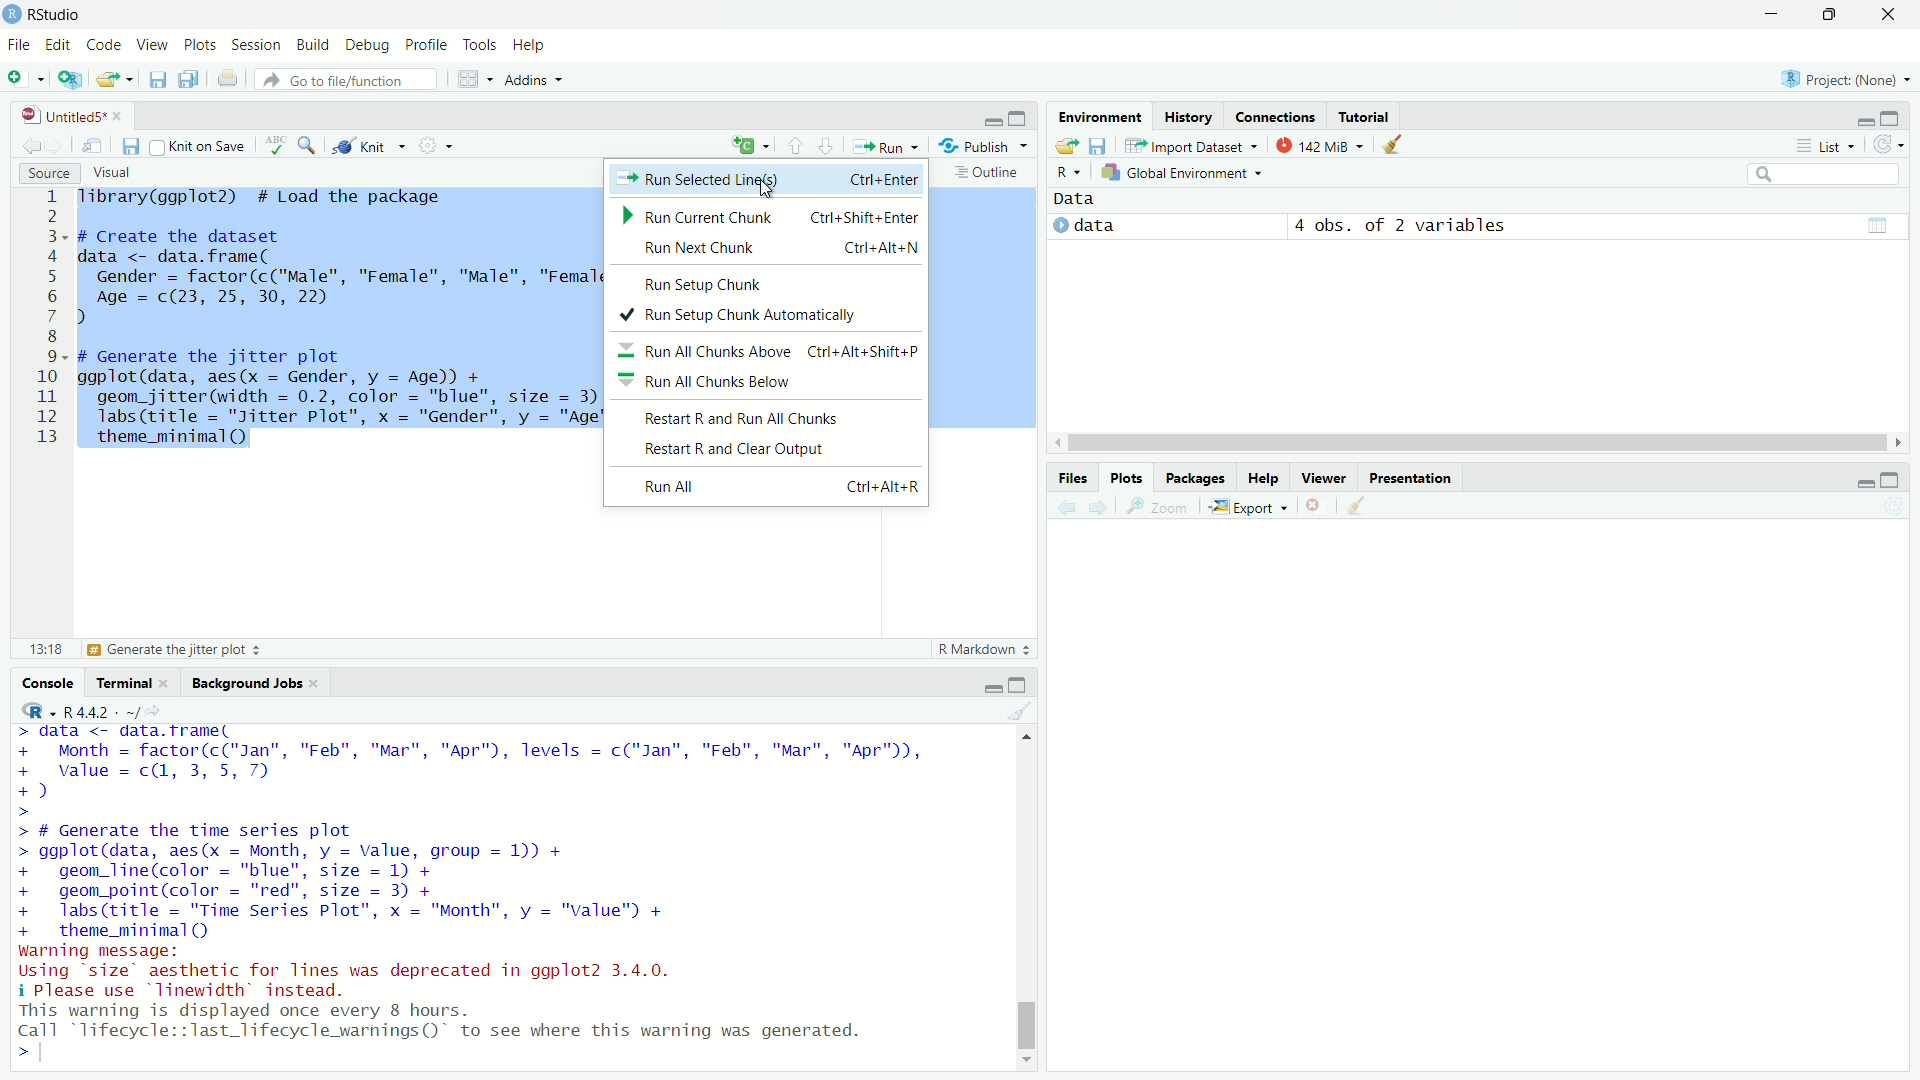 Image resolution: width=1920 pixels, height=1080 pixels. What do you see at coordinates (1065, 146) in the screenshot?
I see `load workspace` at bounding box center [1065, 146].